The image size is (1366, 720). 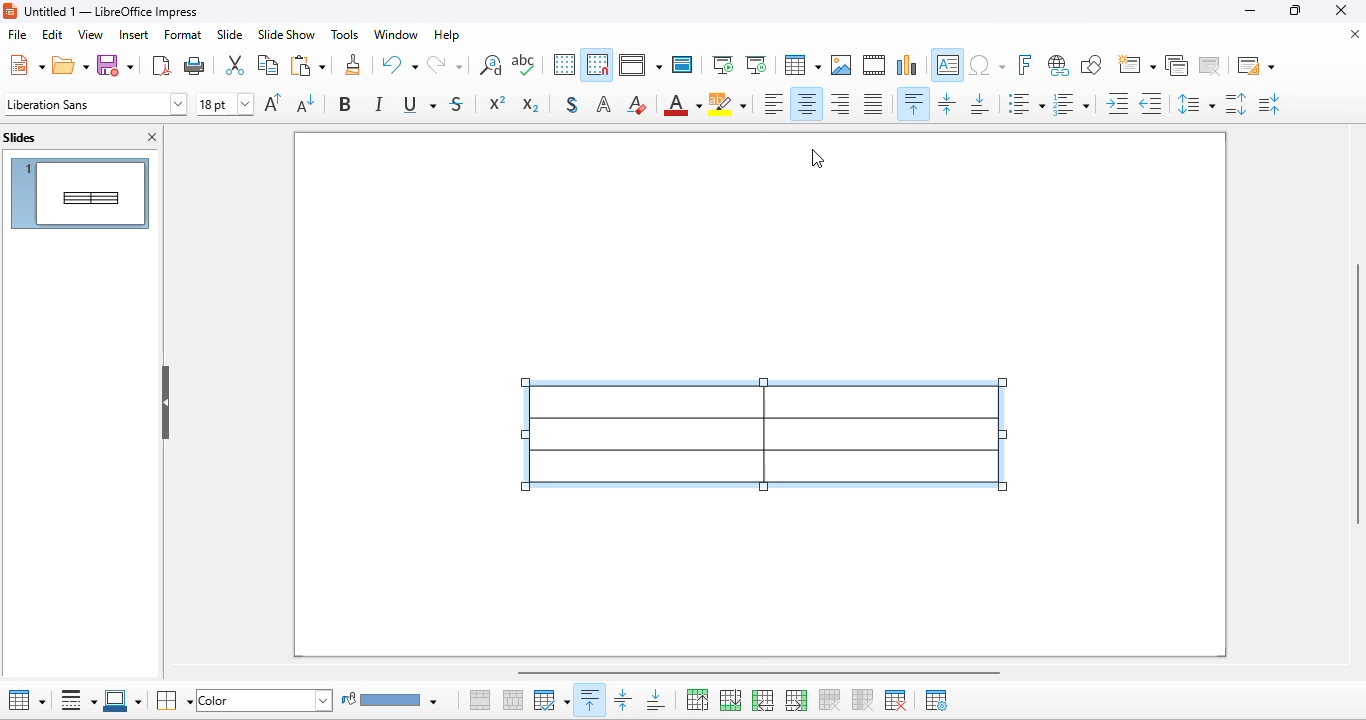 I want to click on clone formatting, so click(x=353, y=64).